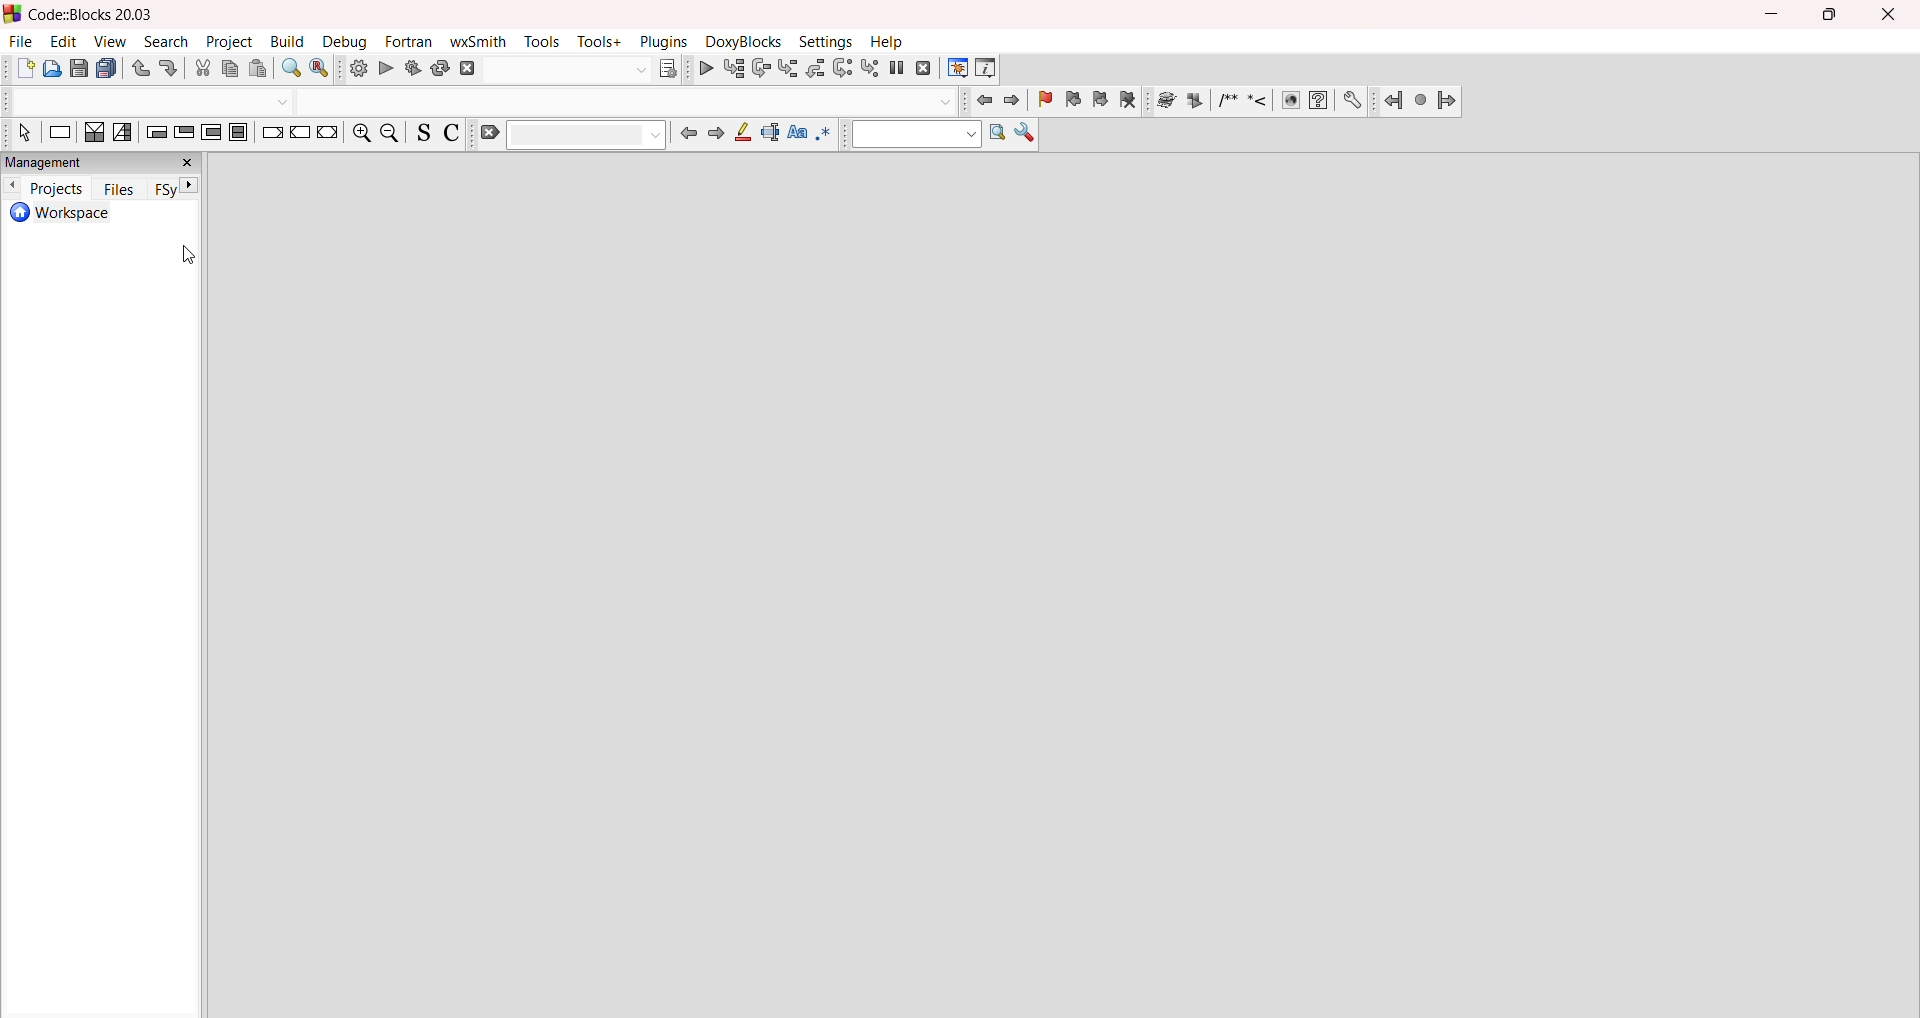 This screenshot has width=1920, height=1018. Describe the element at coordinates (262, 69) in the screenshot. I see `paste` at that location.